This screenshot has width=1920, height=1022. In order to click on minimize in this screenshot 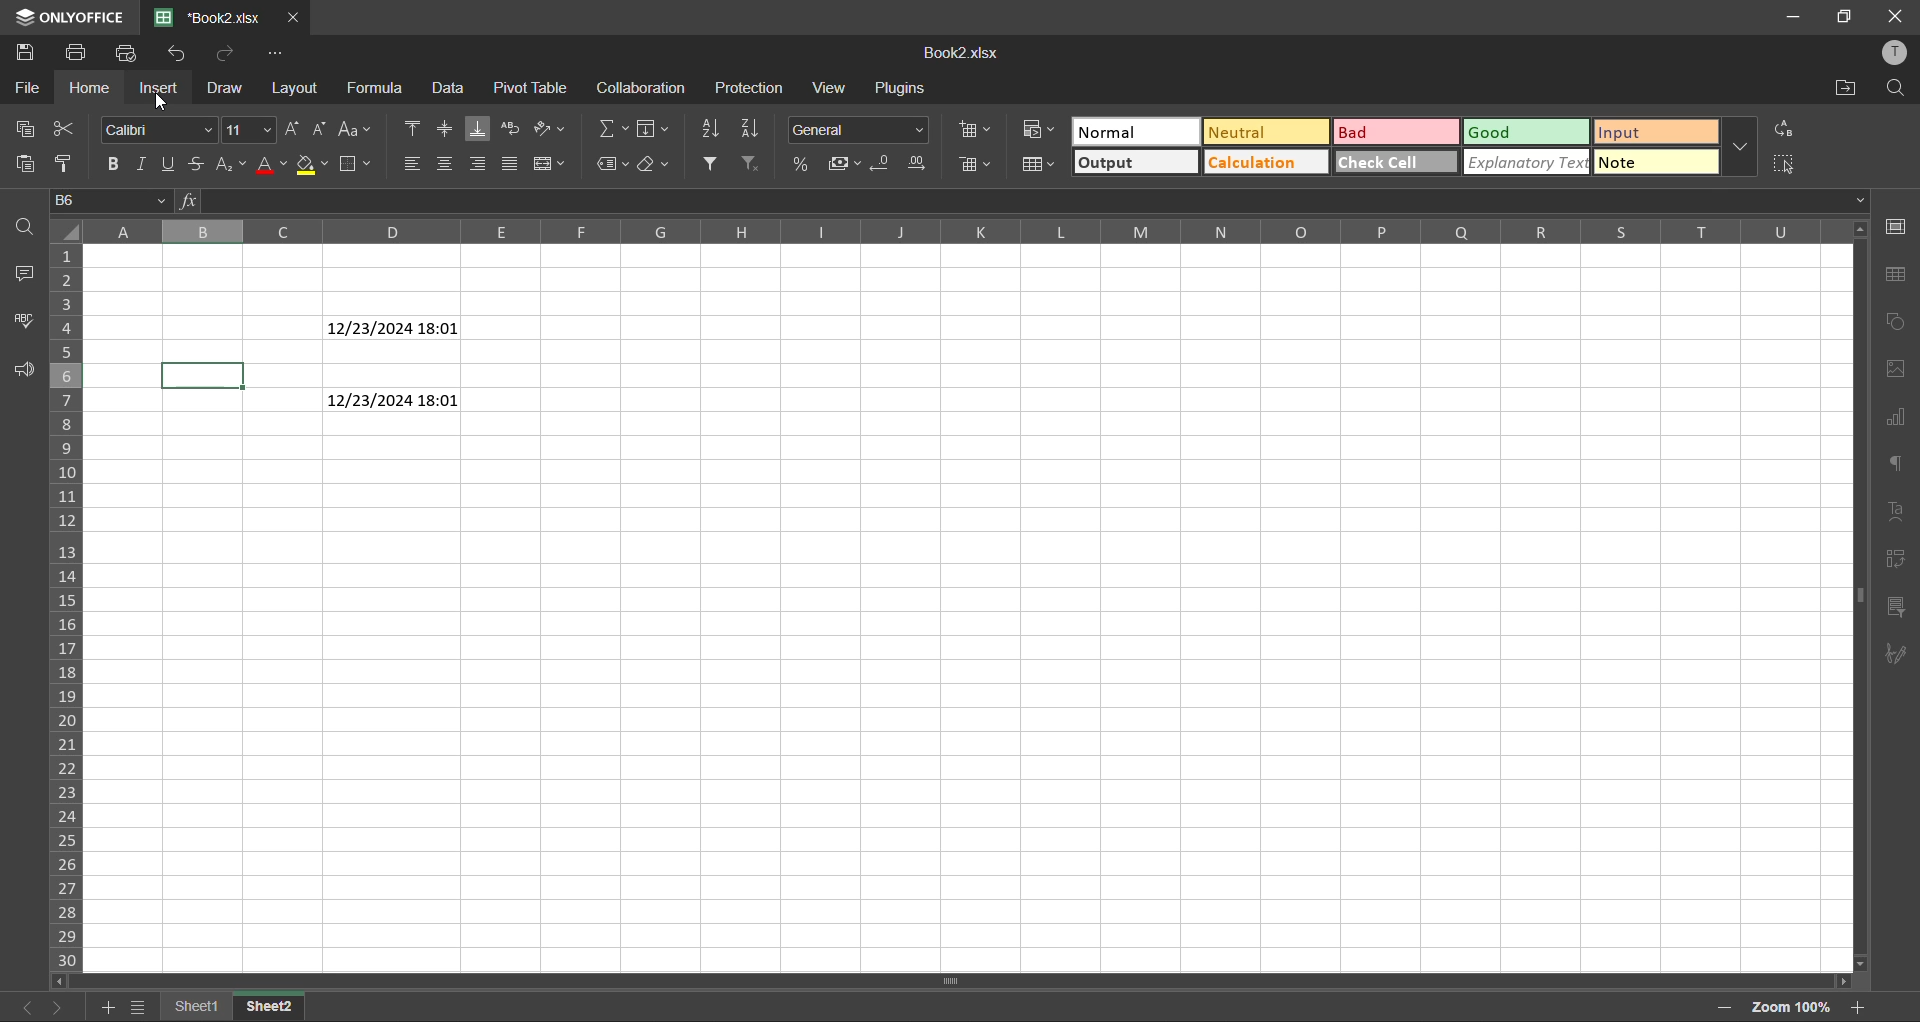, I will do `click(1788, 18)`.